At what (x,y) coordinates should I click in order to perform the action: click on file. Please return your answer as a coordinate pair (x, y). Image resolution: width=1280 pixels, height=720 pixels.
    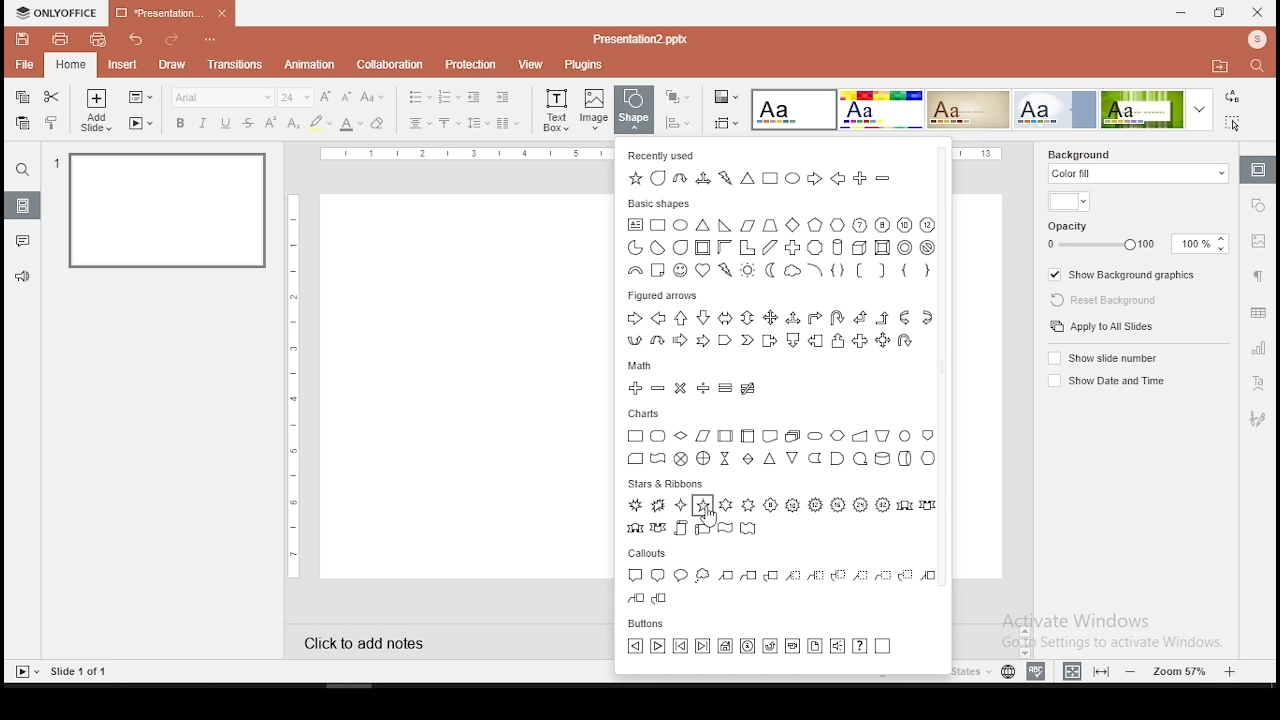
    Looking at the image, I should click on (26, 64).